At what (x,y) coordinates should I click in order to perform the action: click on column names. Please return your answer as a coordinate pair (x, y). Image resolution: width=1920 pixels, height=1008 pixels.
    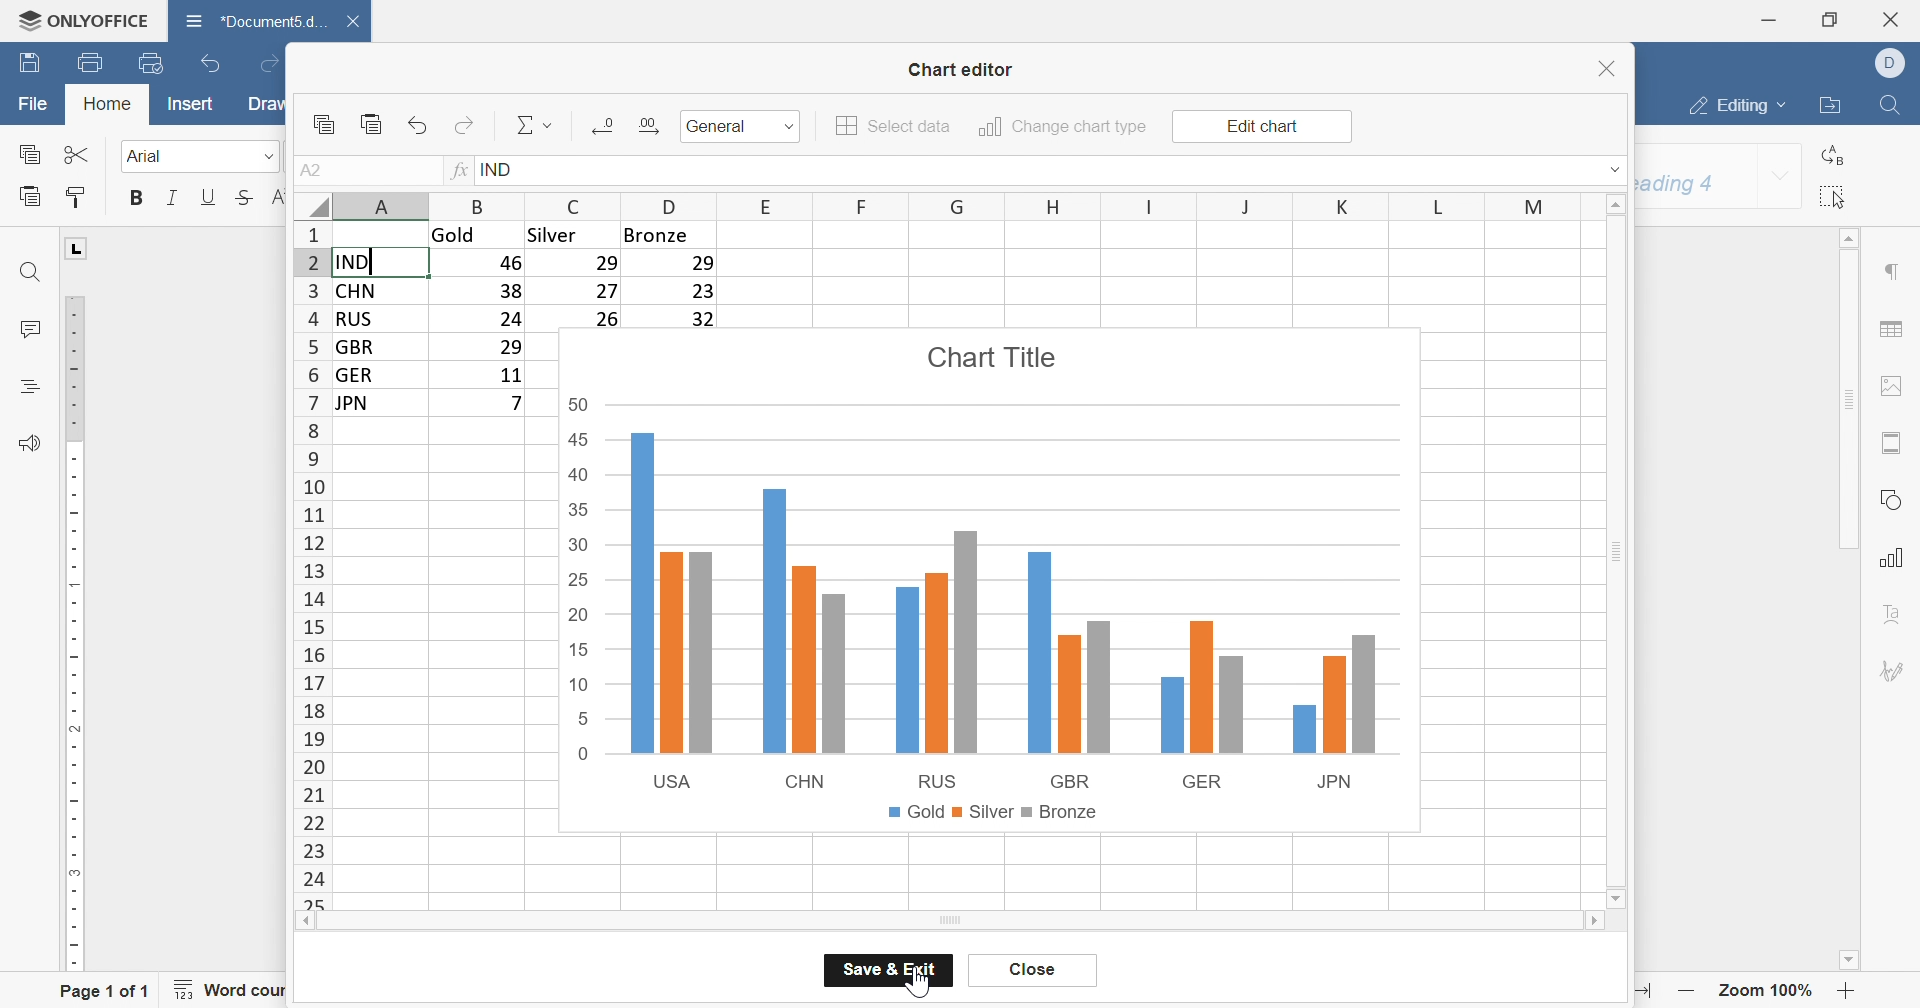
    Looking at the image, I should click on (966, 206).